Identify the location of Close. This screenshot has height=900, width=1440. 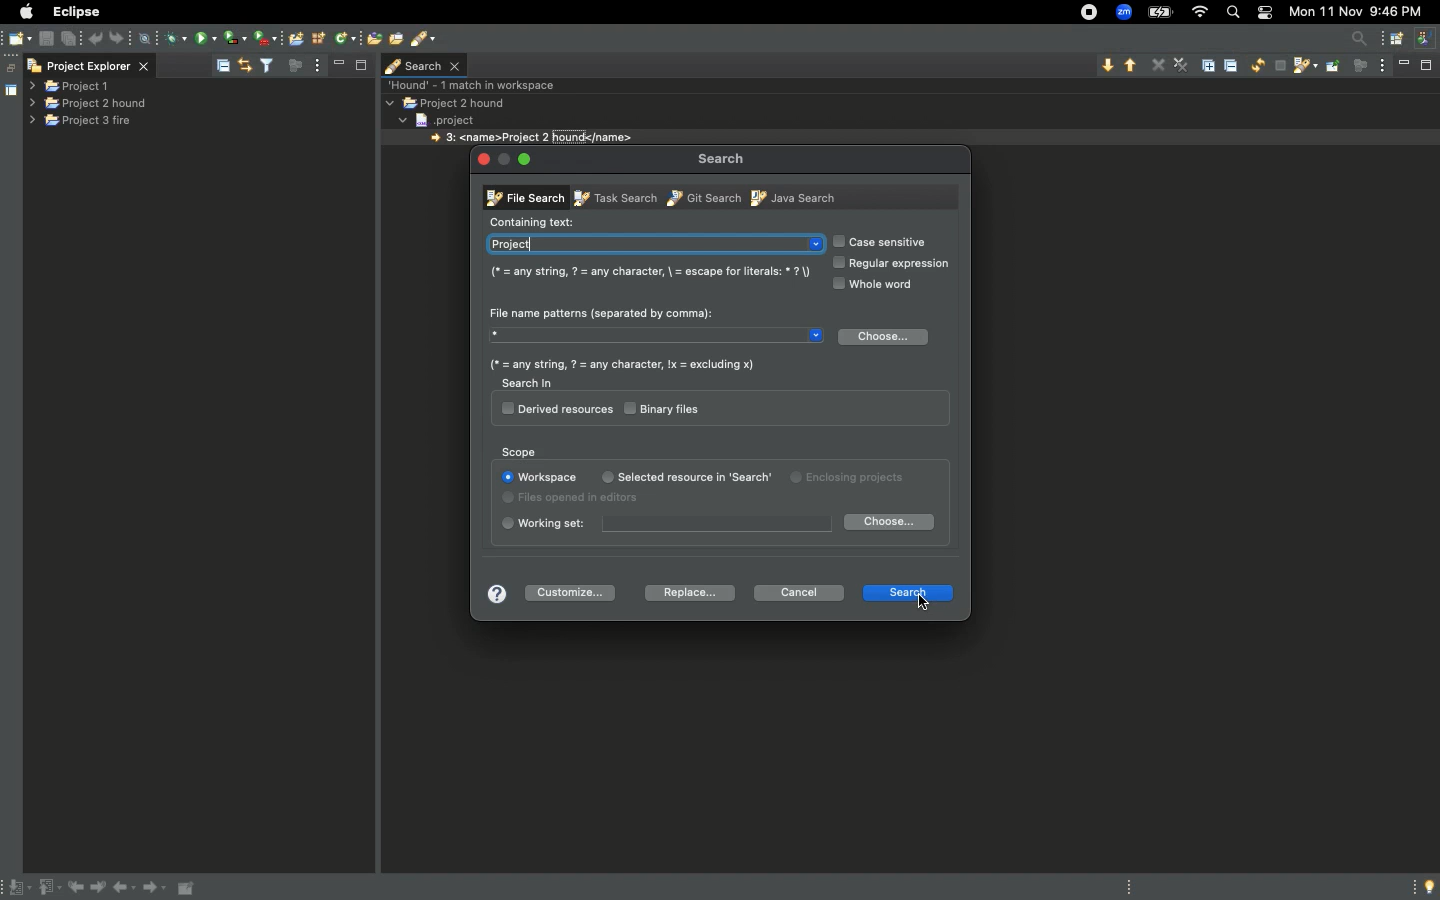
(482, 157).